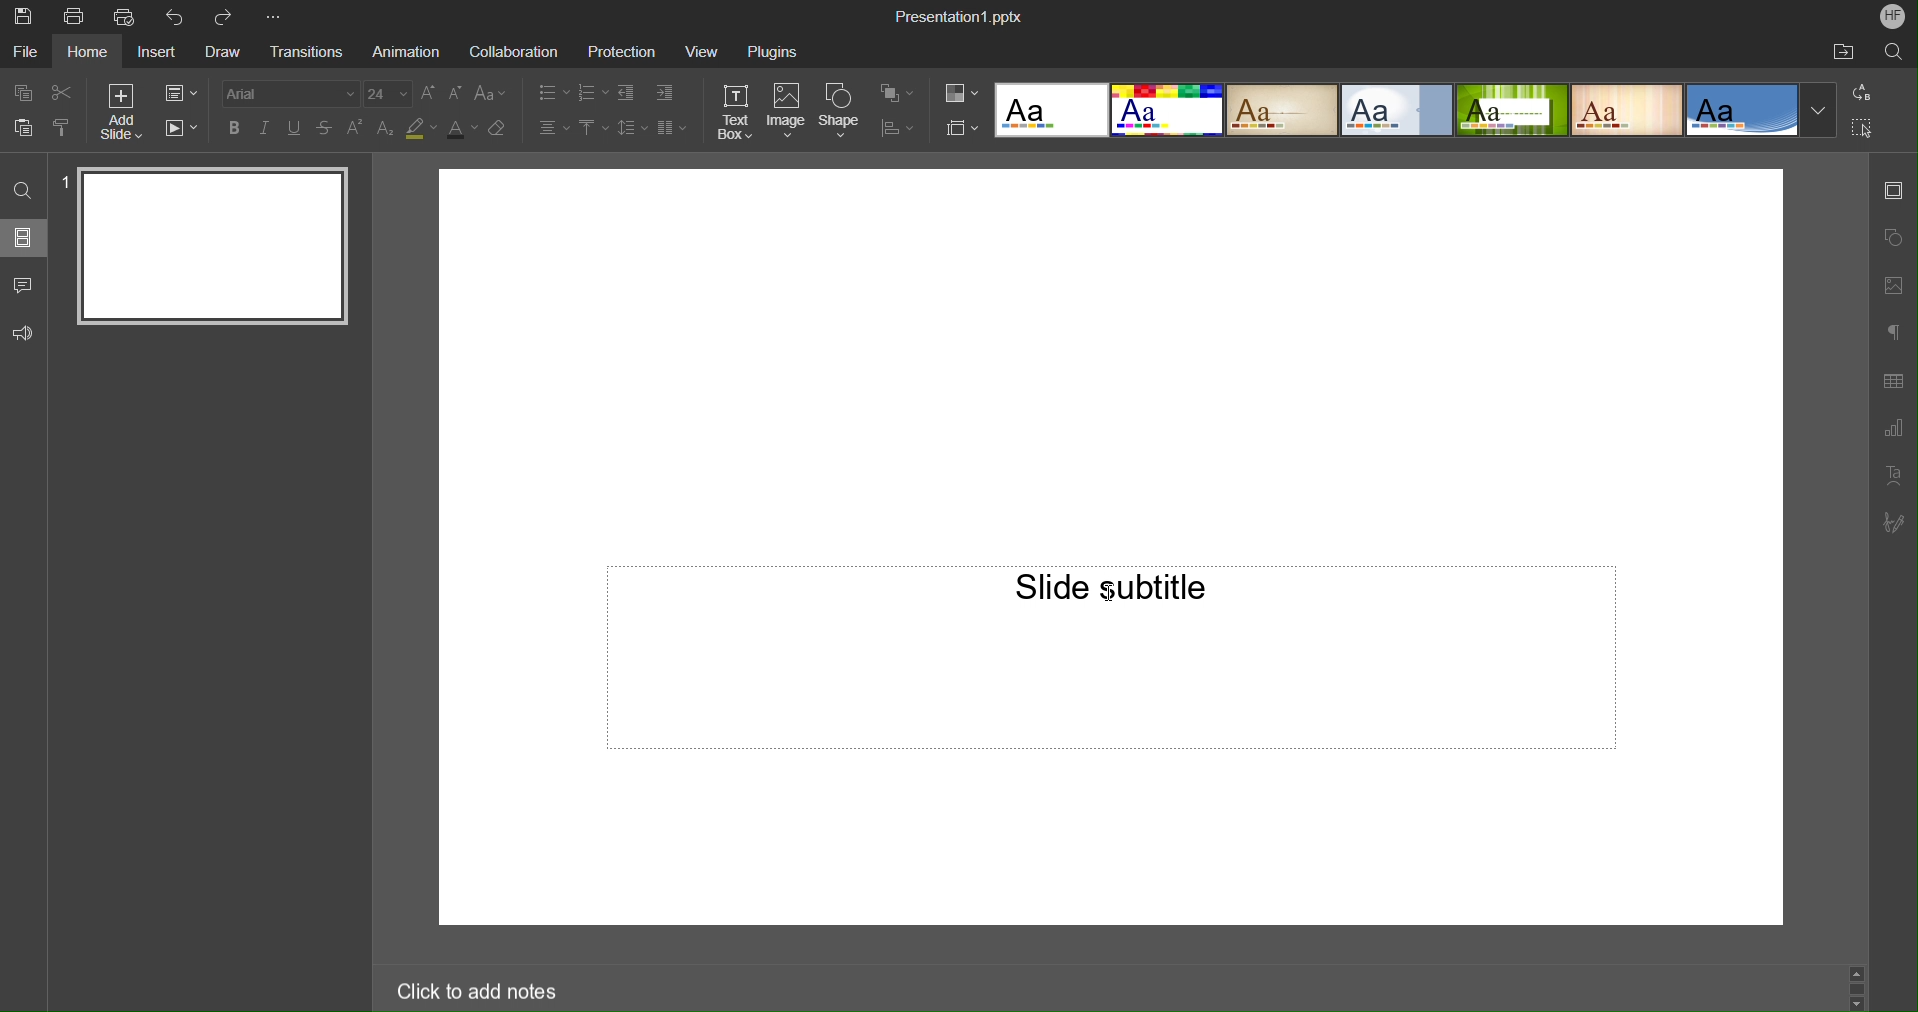 This screenshot has width=1918, height=1012. I want to click on Alignment, so click(553, 128).